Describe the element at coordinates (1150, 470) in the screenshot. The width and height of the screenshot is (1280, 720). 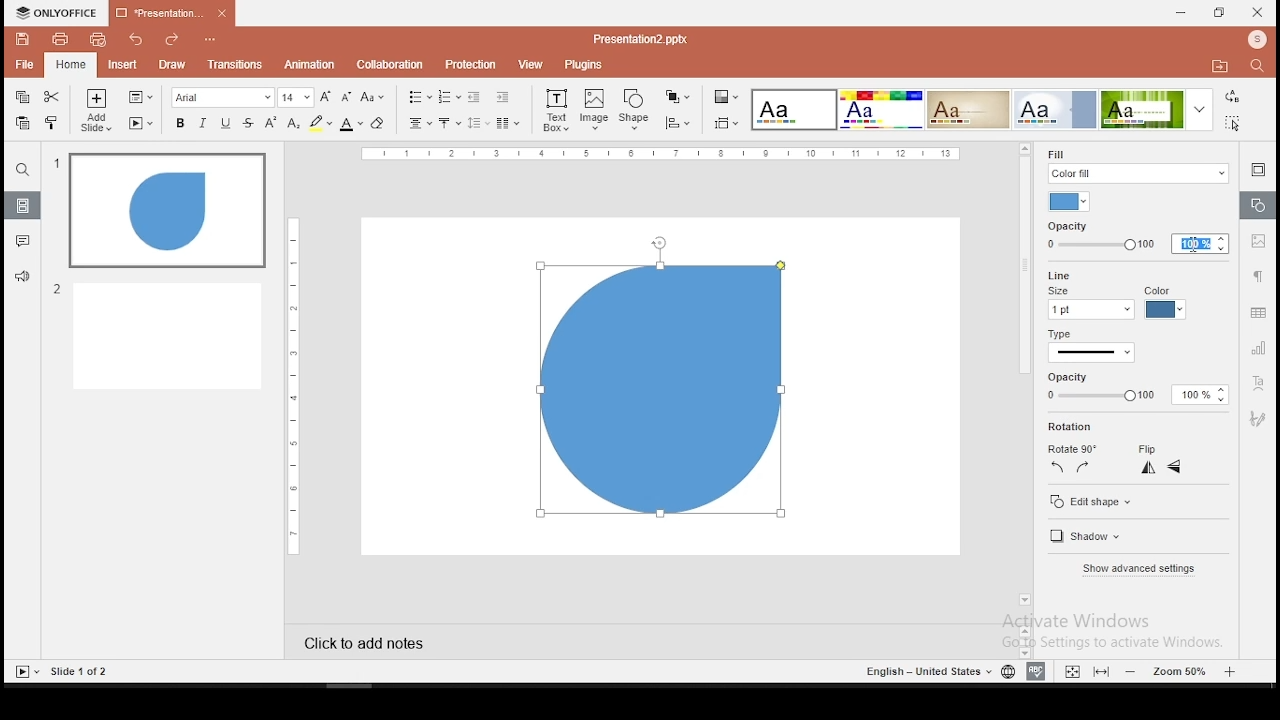
I see `flip vertical` at that location.